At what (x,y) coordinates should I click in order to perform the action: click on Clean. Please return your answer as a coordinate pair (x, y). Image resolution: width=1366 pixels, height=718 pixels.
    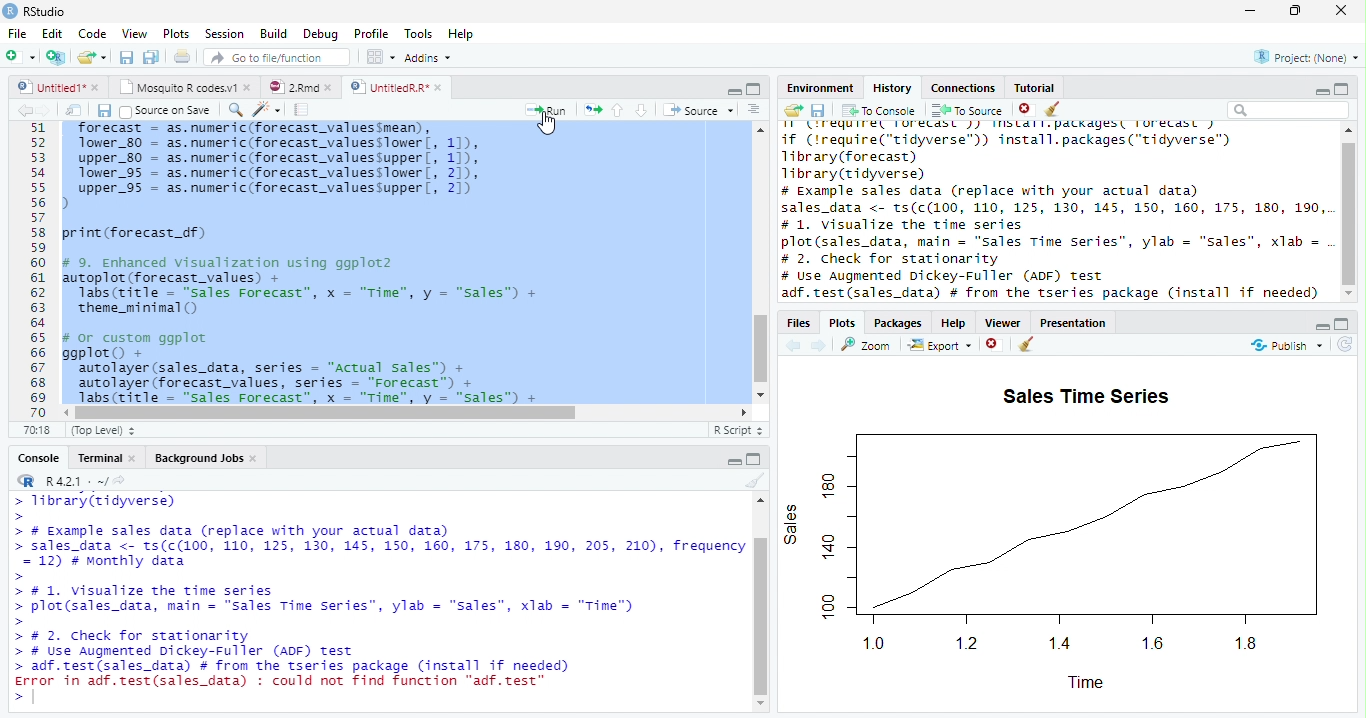
    Looking at the image, I should click on (753, 481).